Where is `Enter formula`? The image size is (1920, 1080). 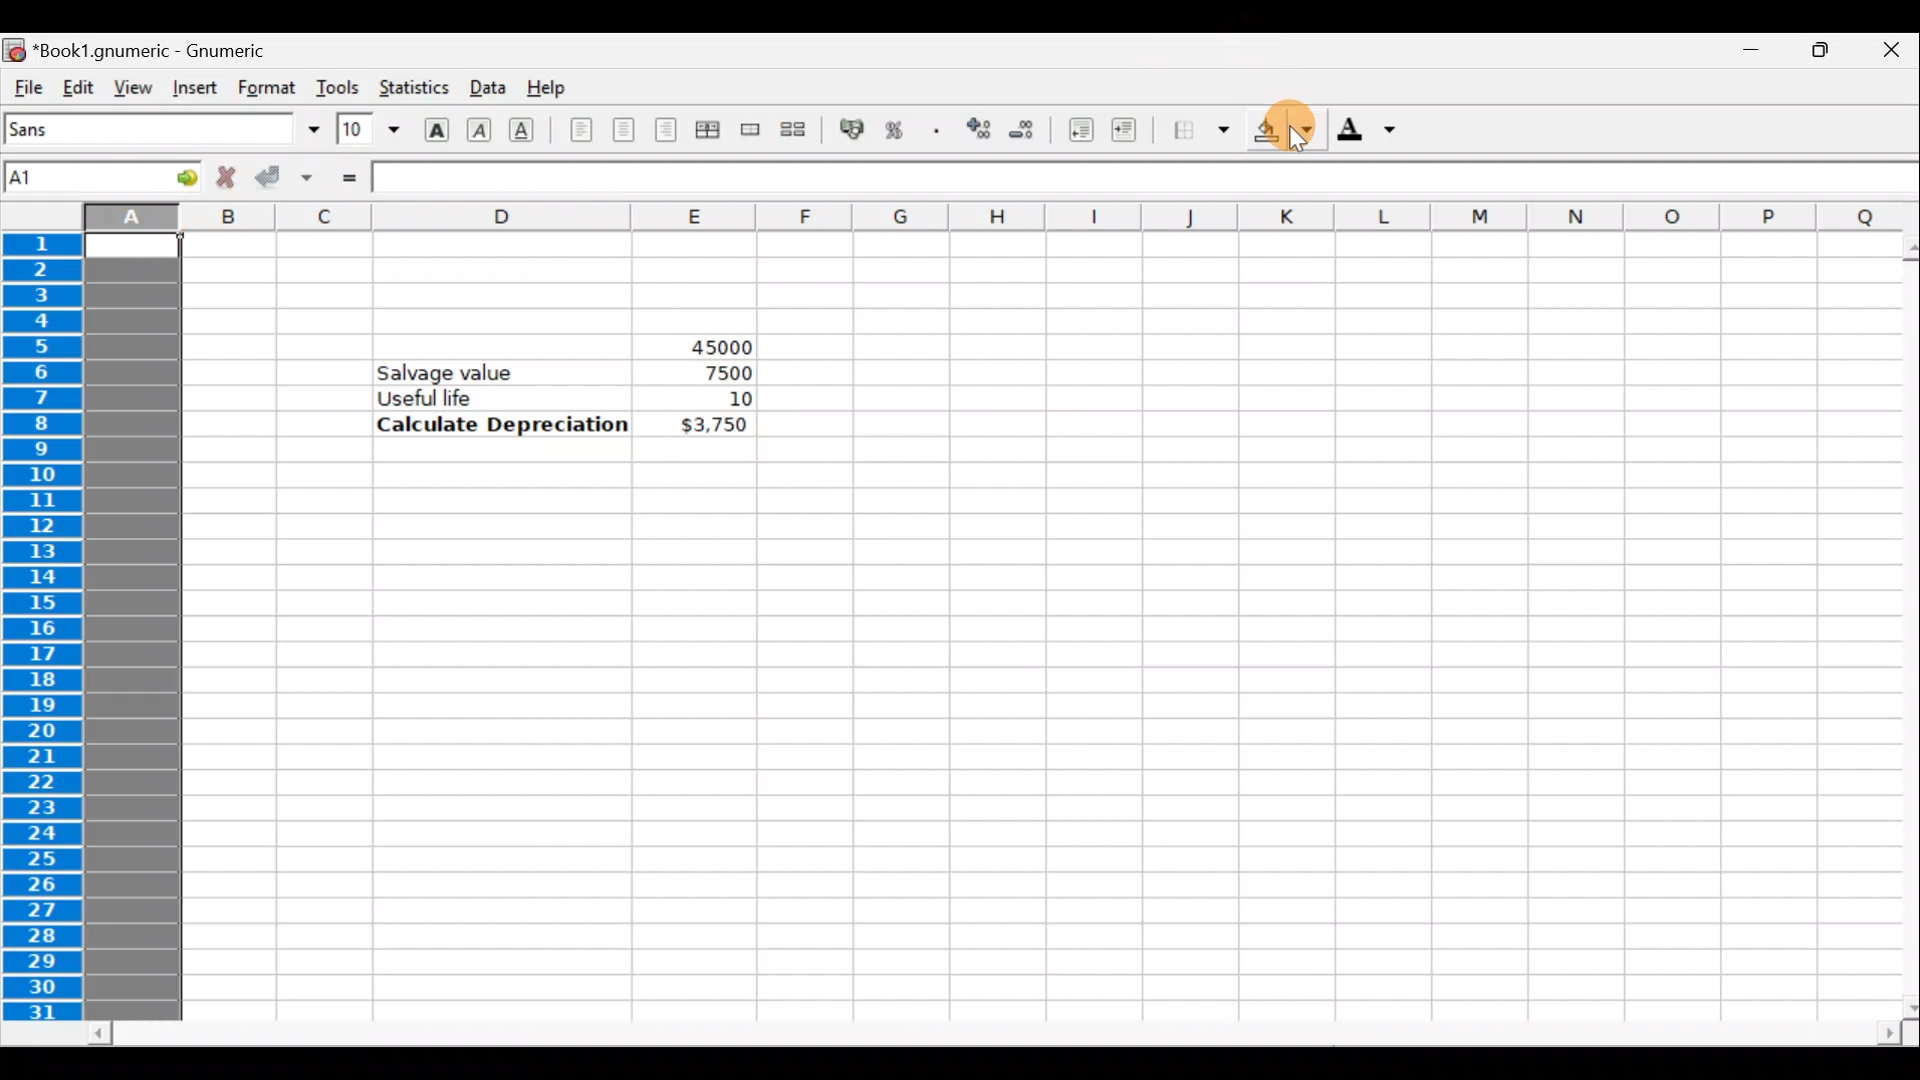 Enter formula is located at coordinates (348, 177).